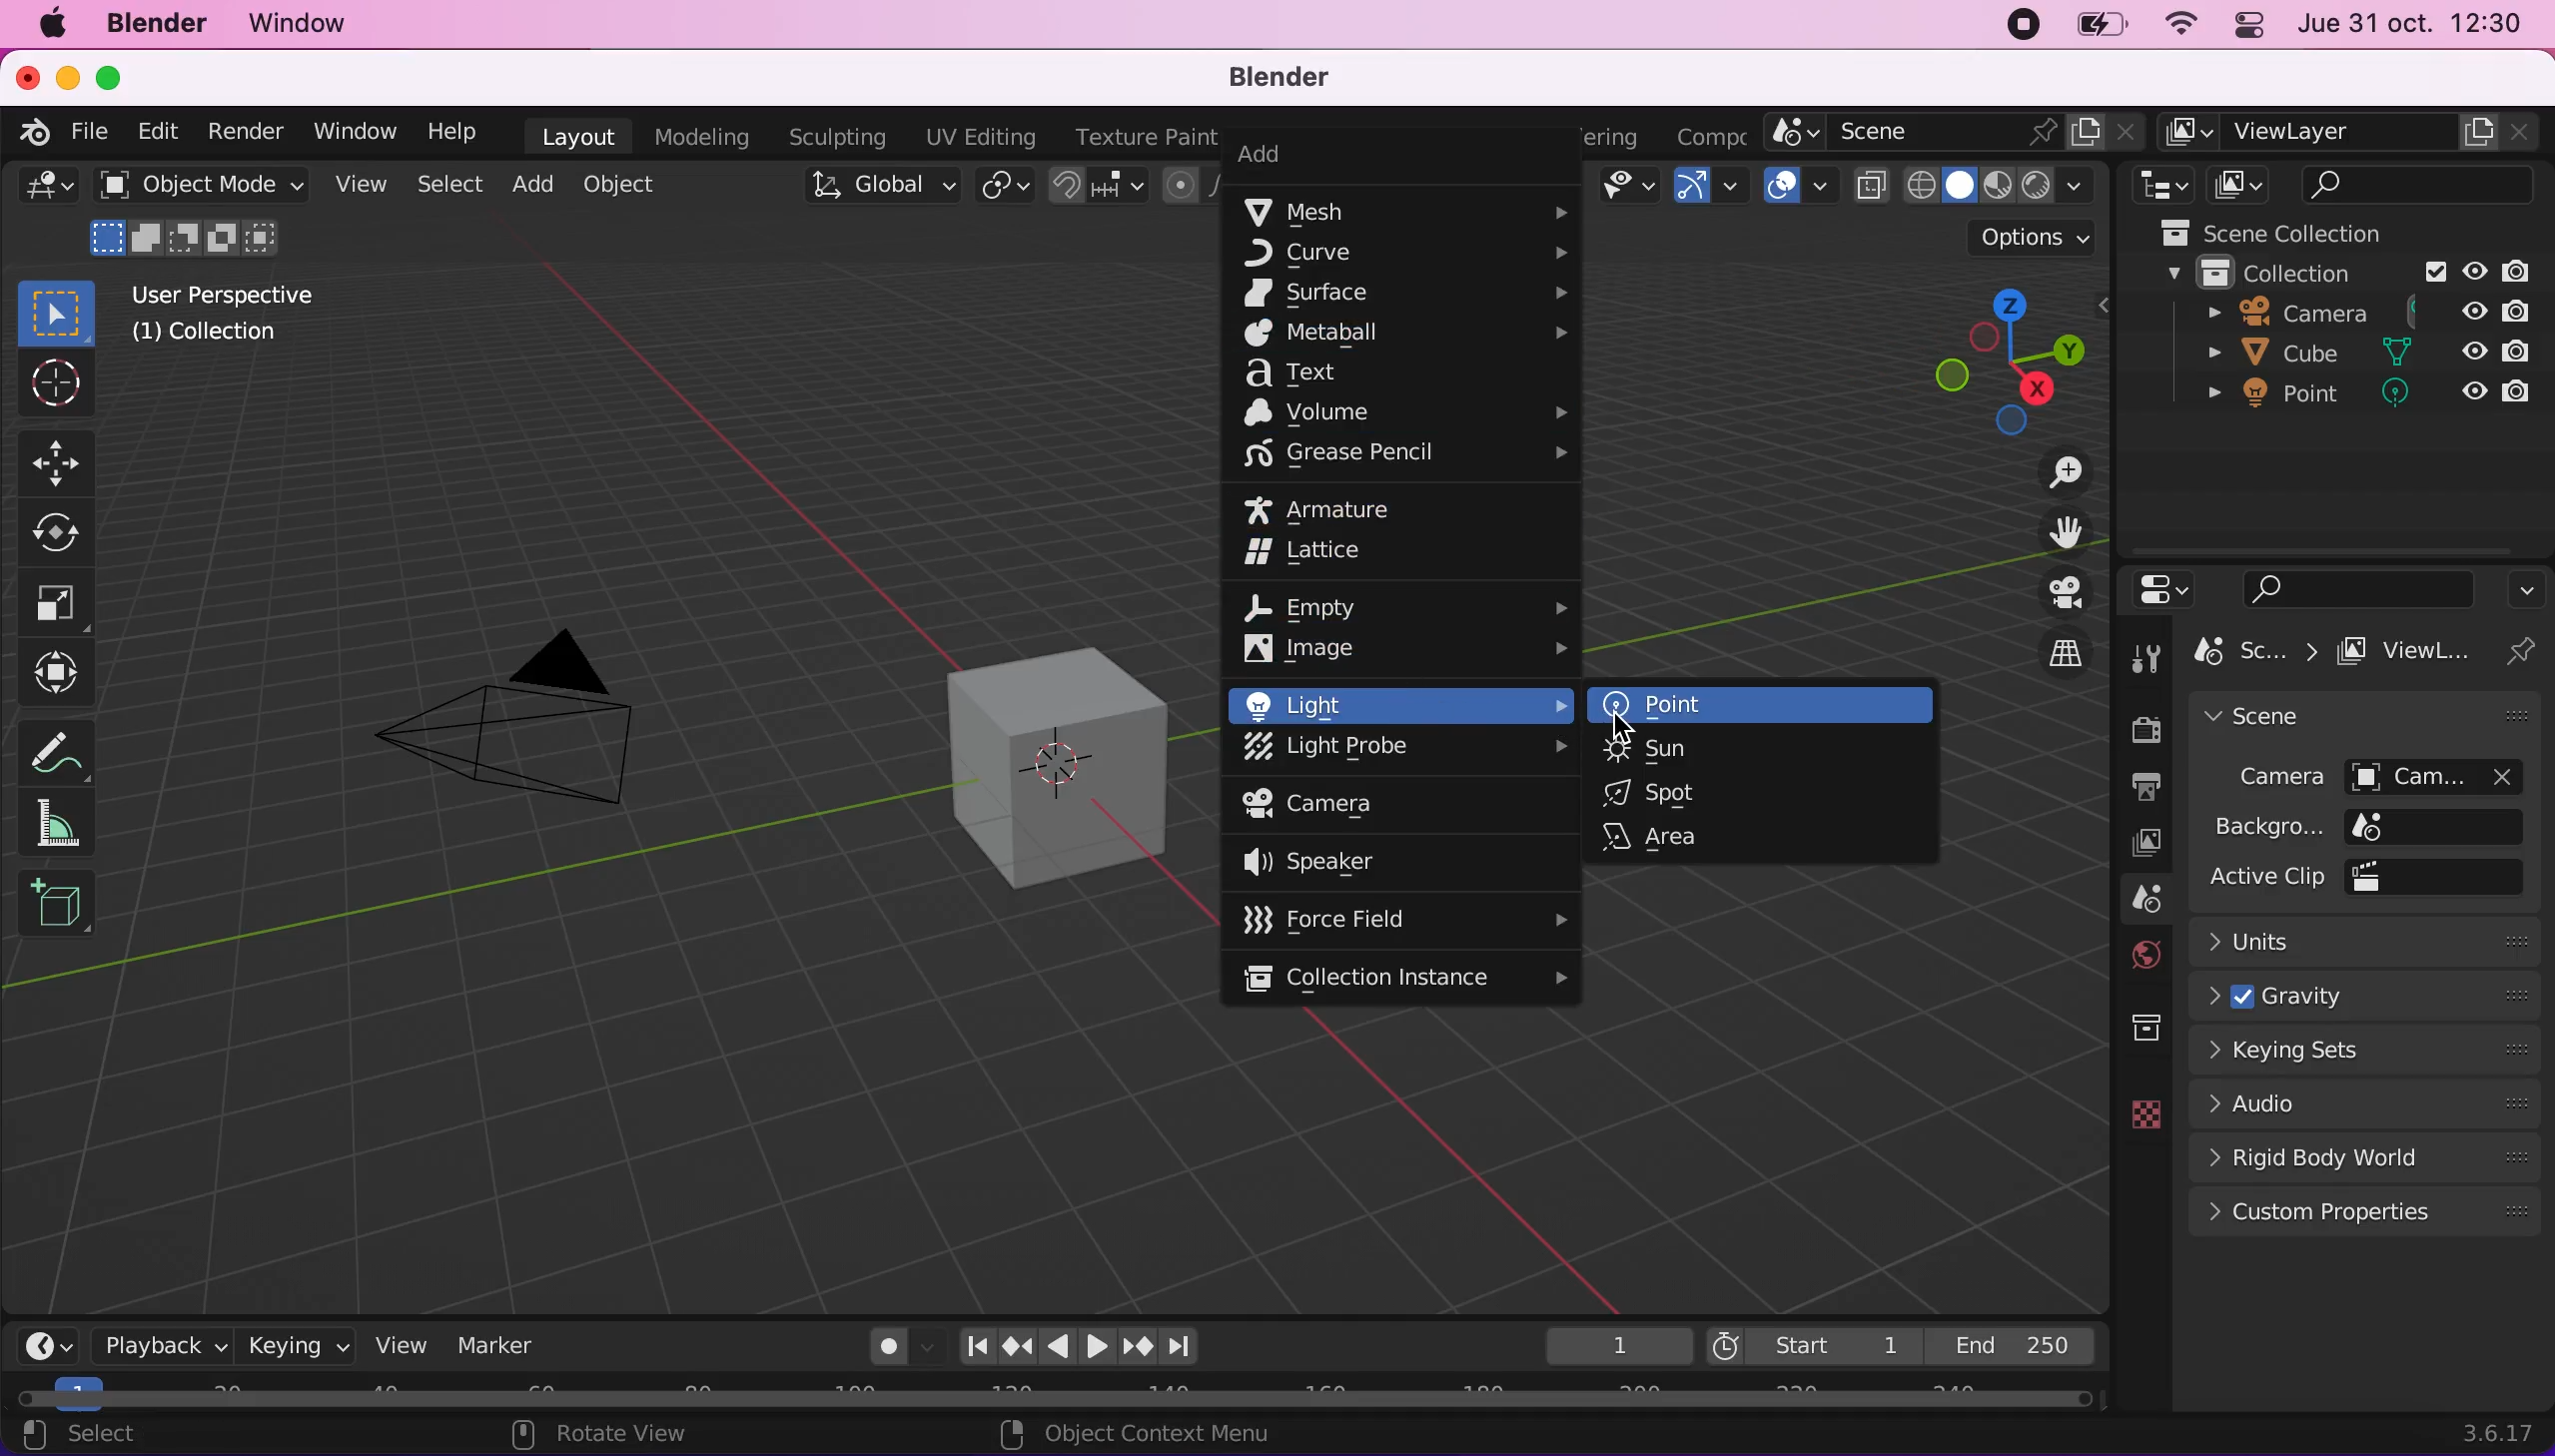  What do you see at coordinates (2103, 24) in the screenshot?
I see `battery` at bounding box center [2103, 24].